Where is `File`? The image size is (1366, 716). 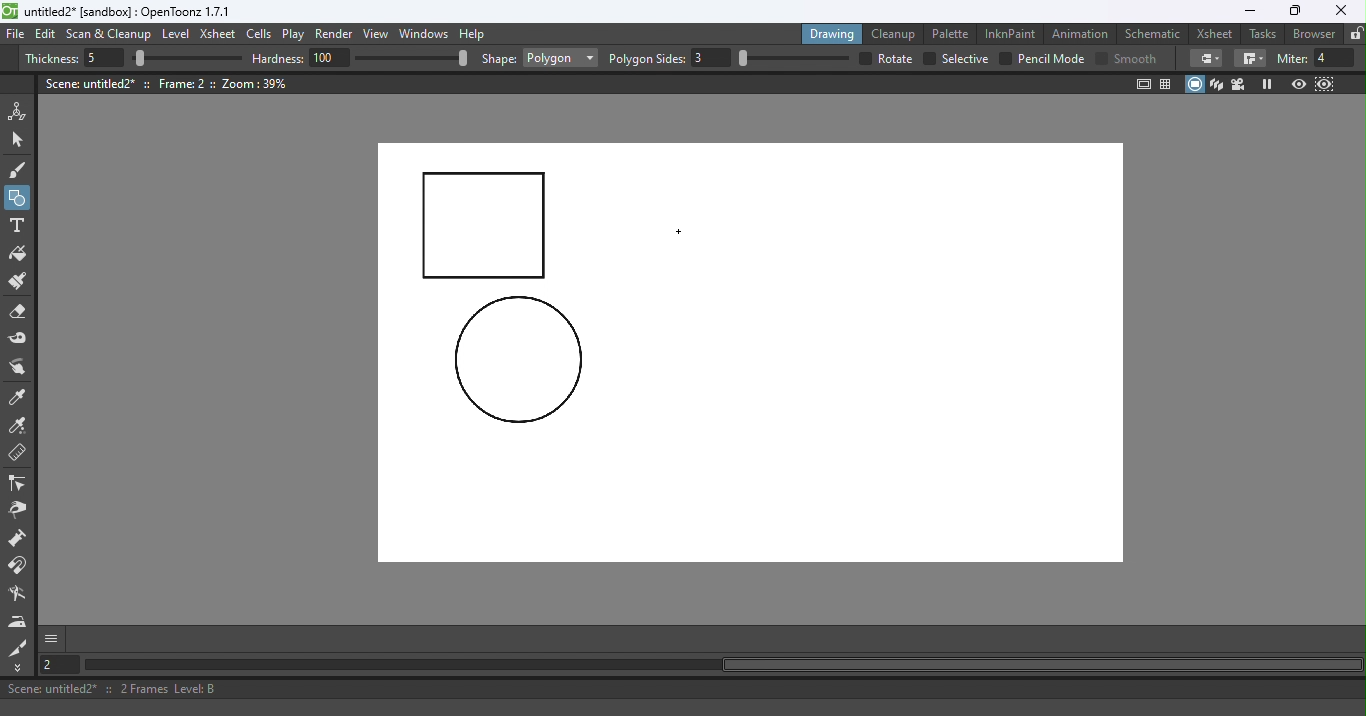 File is located at coordinates (16, 35).